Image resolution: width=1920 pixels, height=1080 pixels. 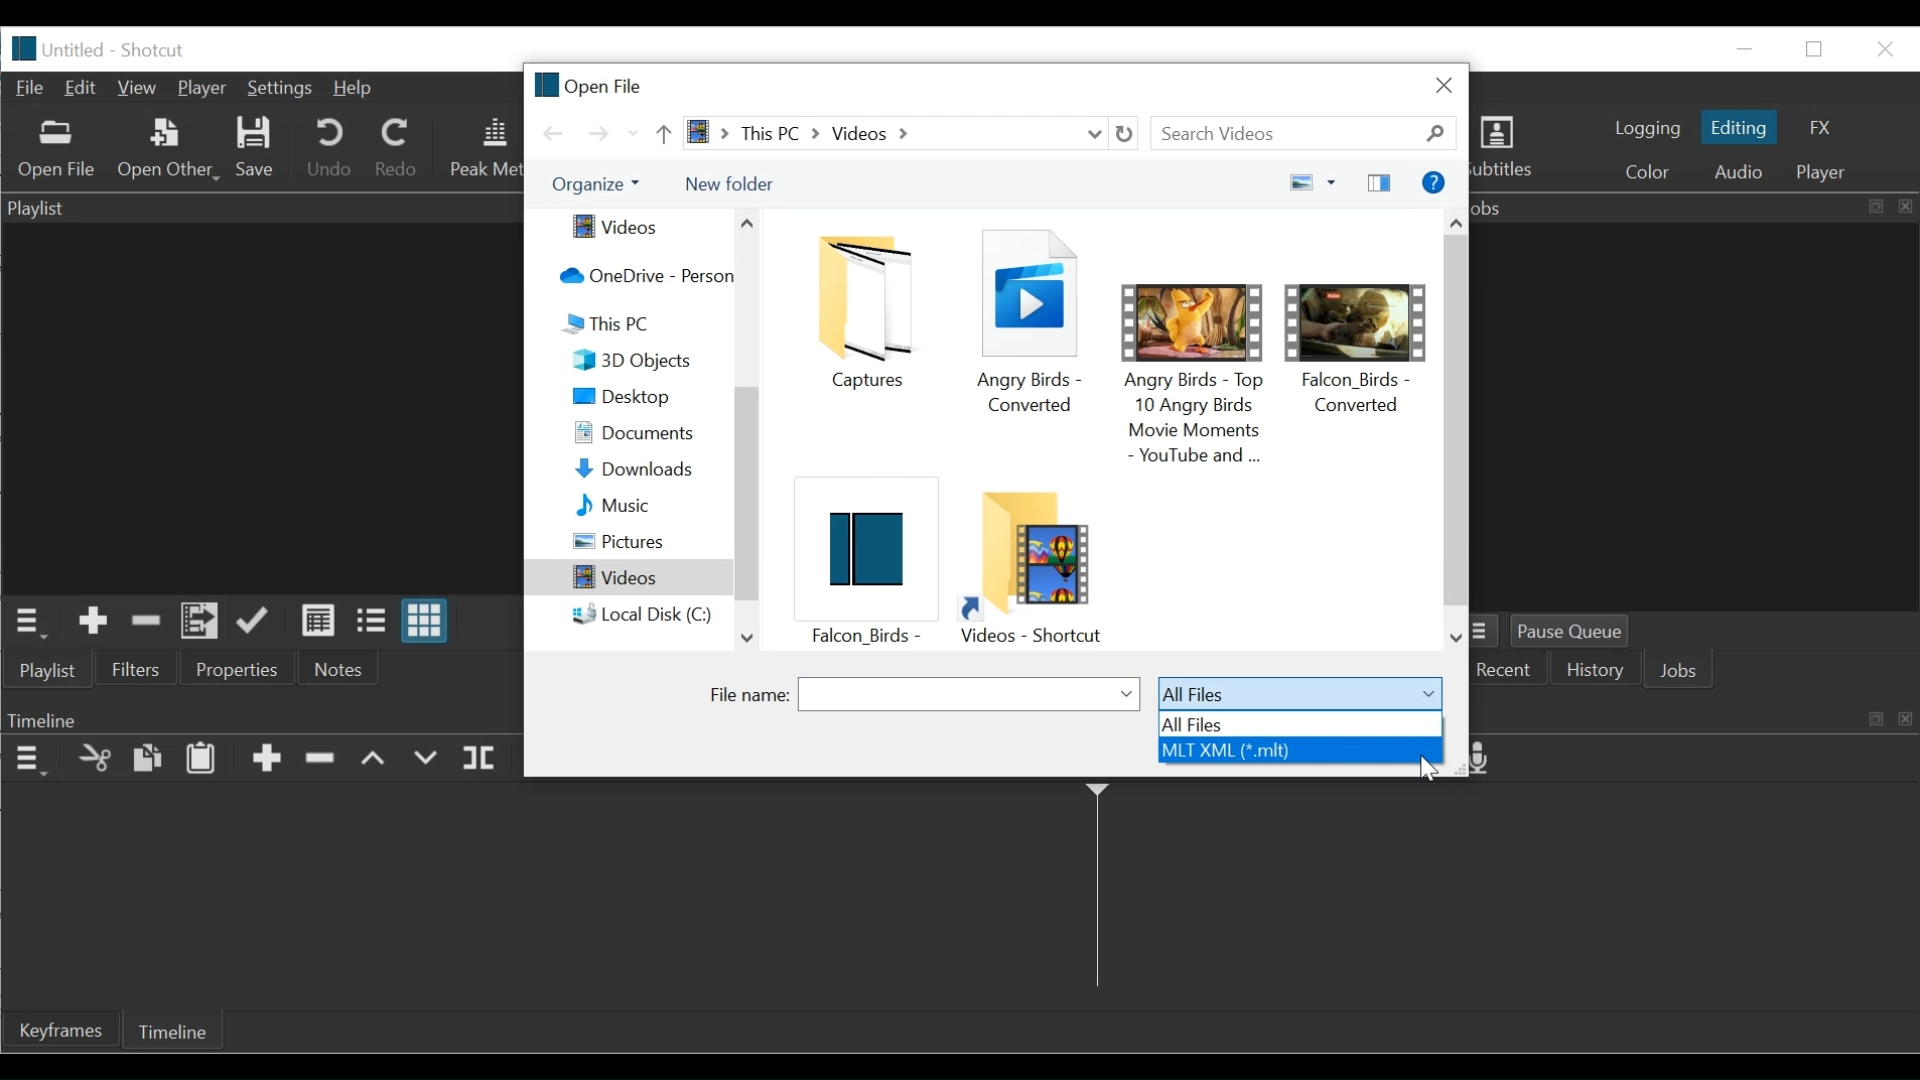 I want to click on Timeline Panel, so click(x=28, y=760).